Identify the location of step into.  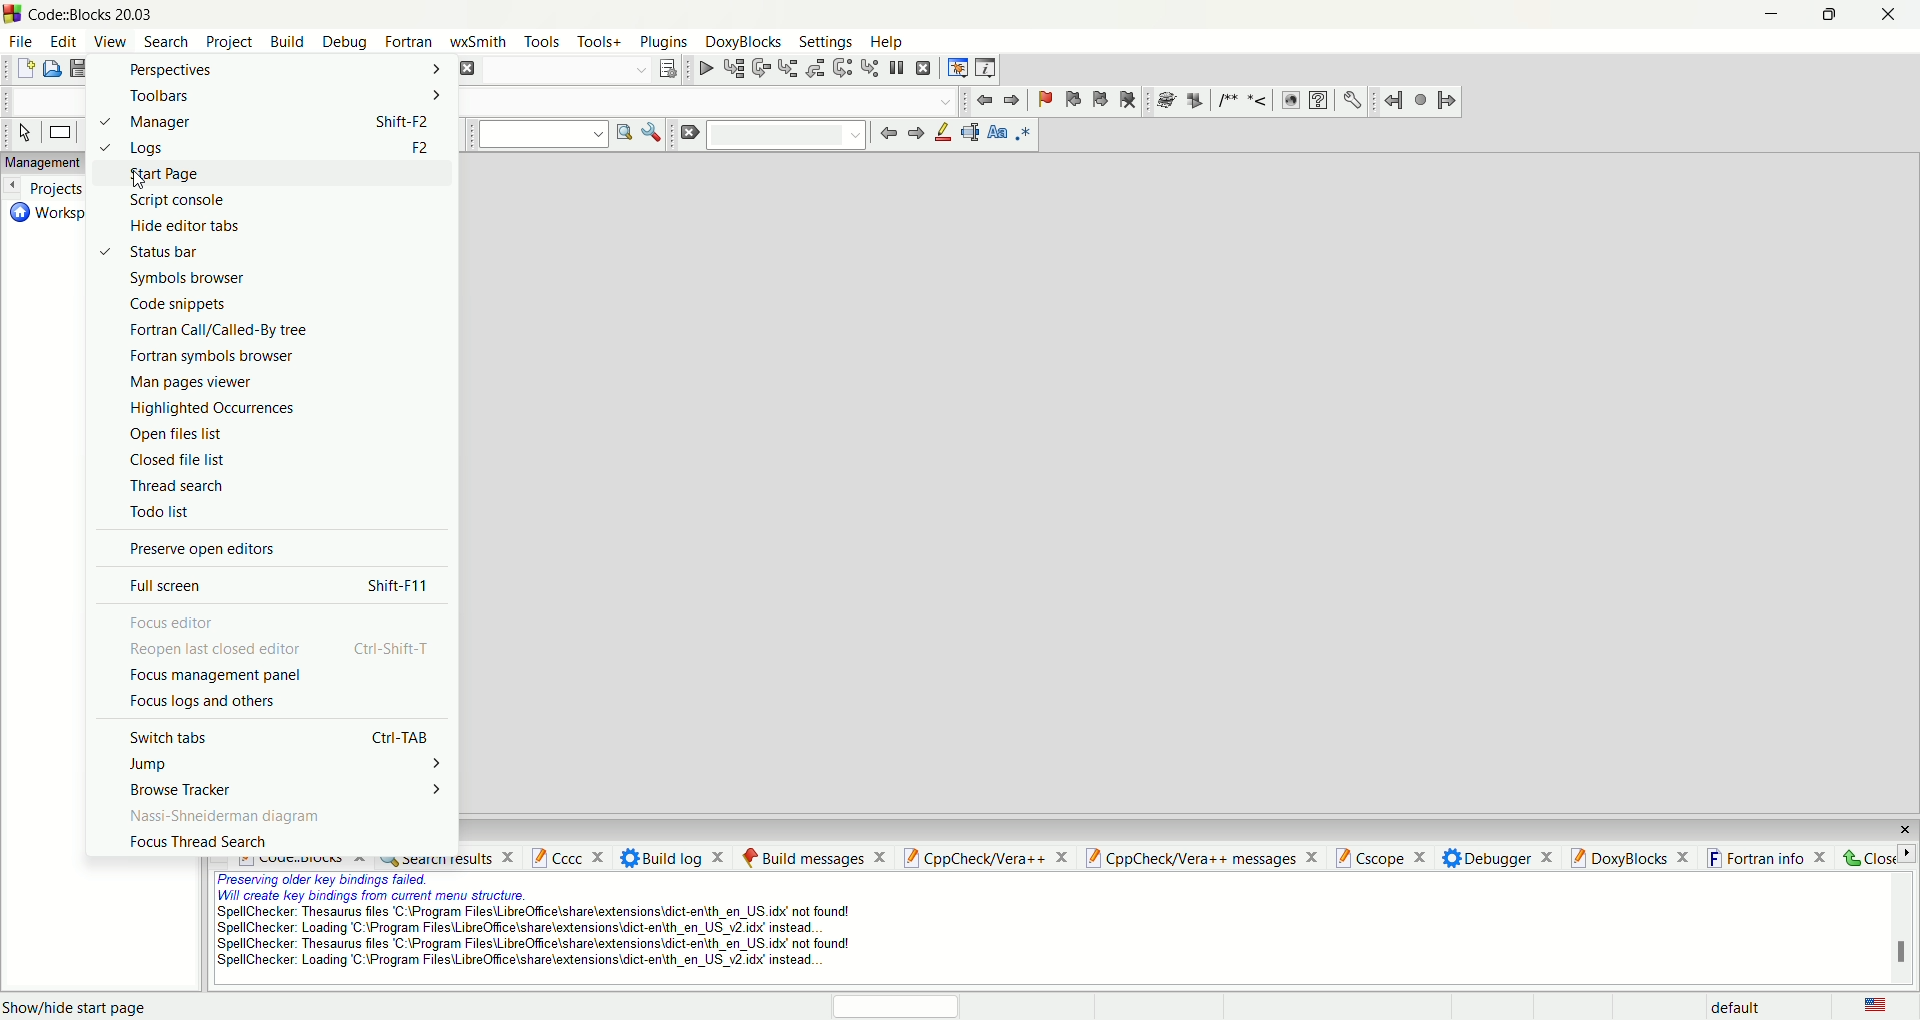
(789, 71).